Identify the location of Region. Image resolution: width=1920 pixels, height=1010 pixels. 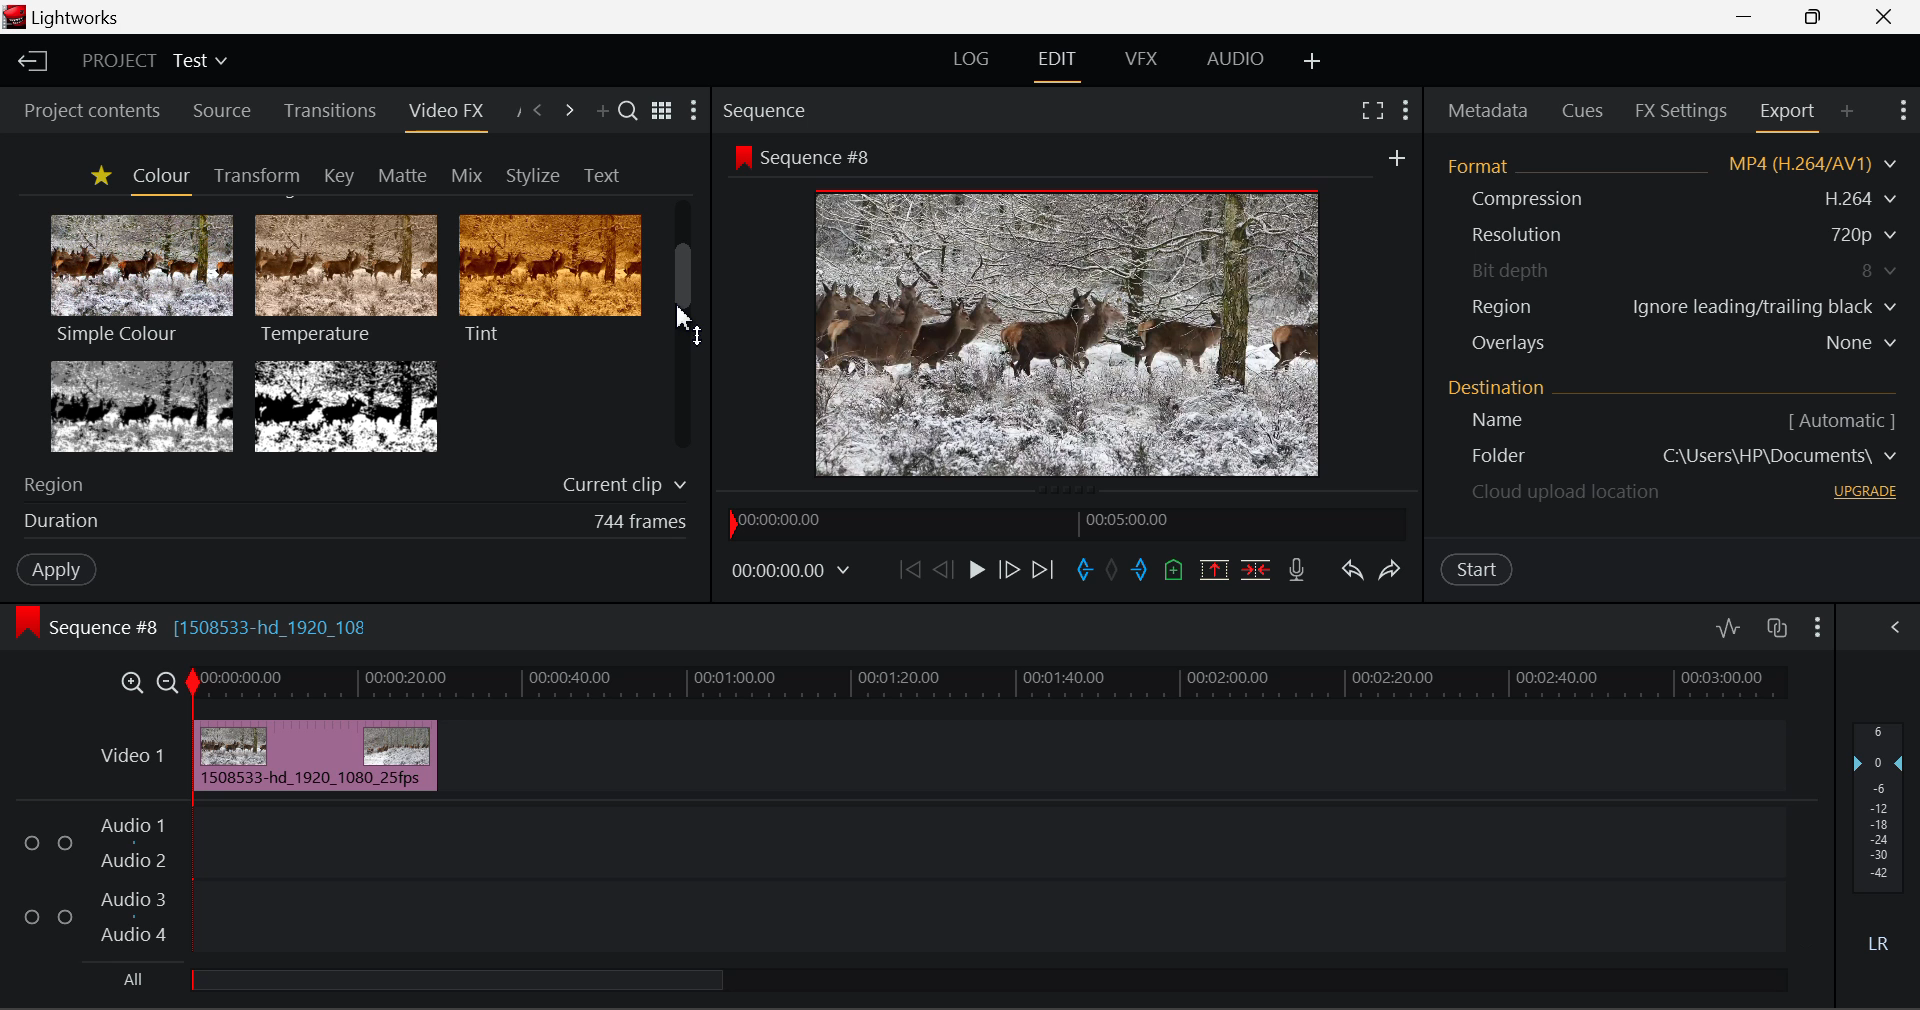
(1504, 306).